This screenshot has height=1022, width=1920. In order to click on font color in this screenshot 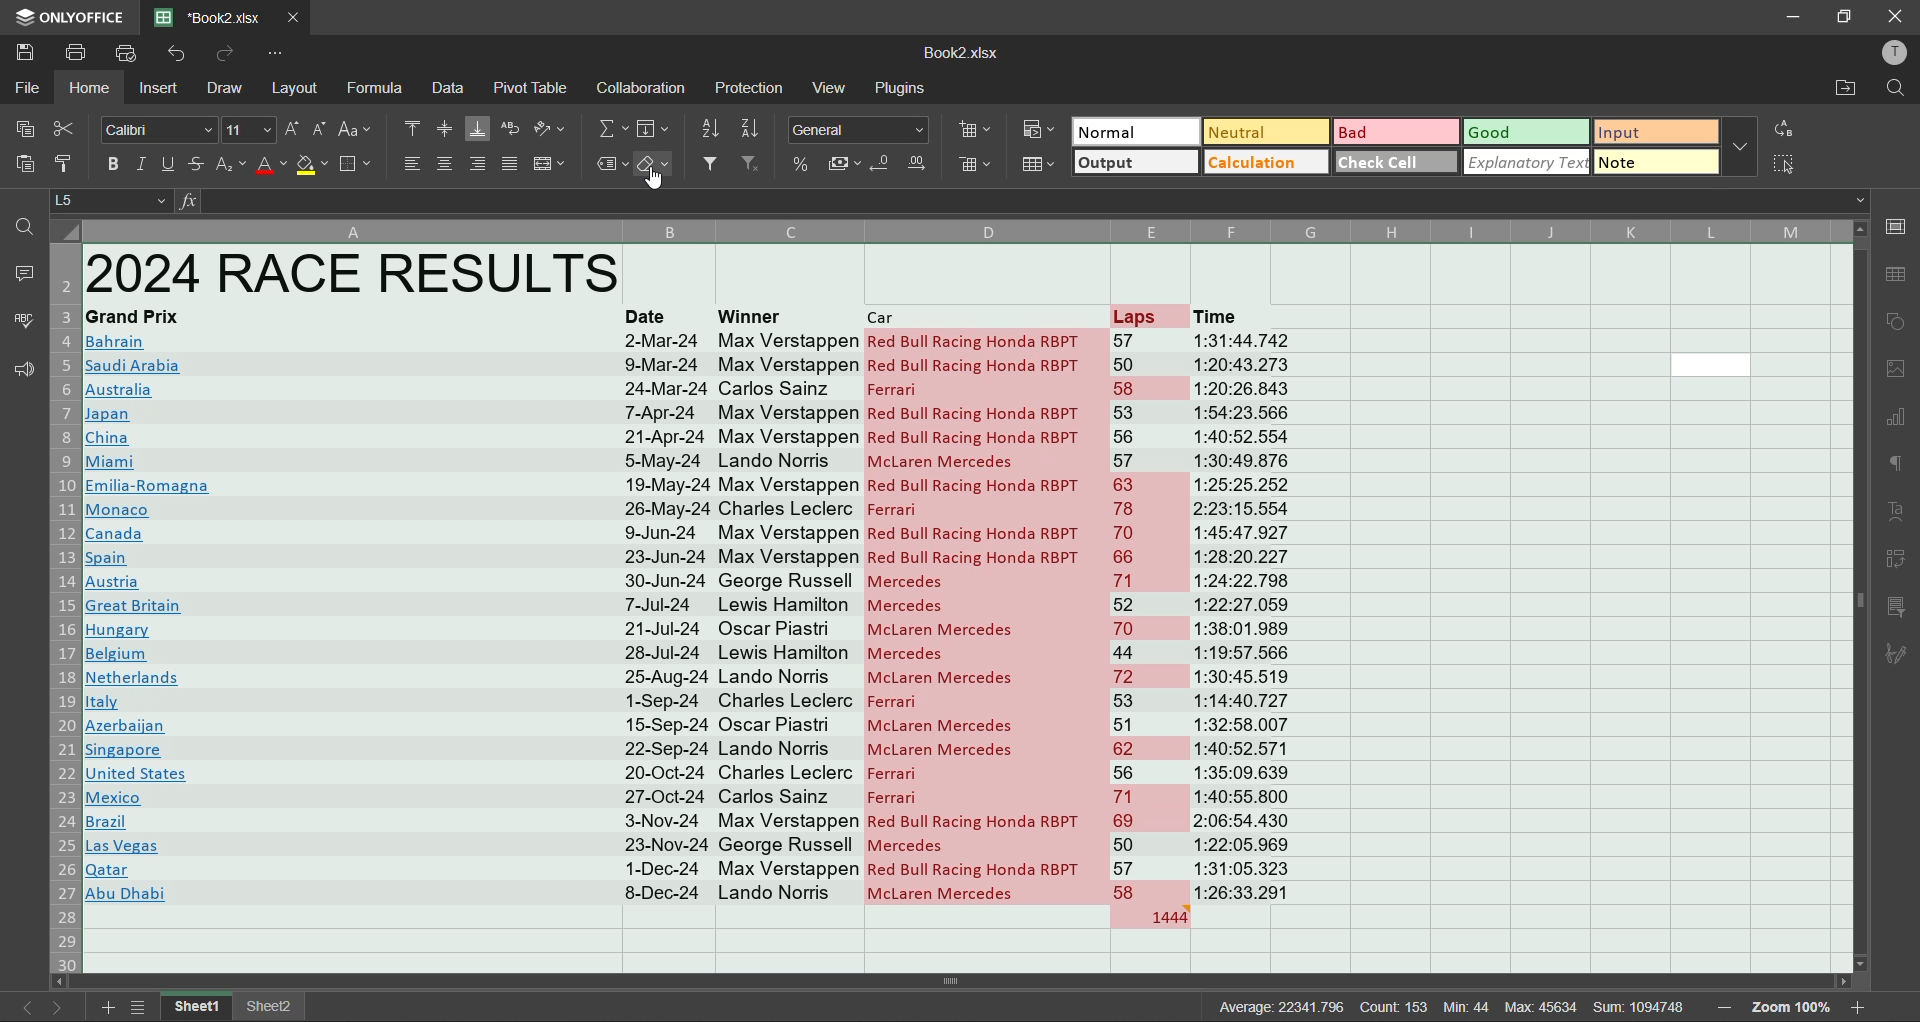, I will do `click(272, 166)`.